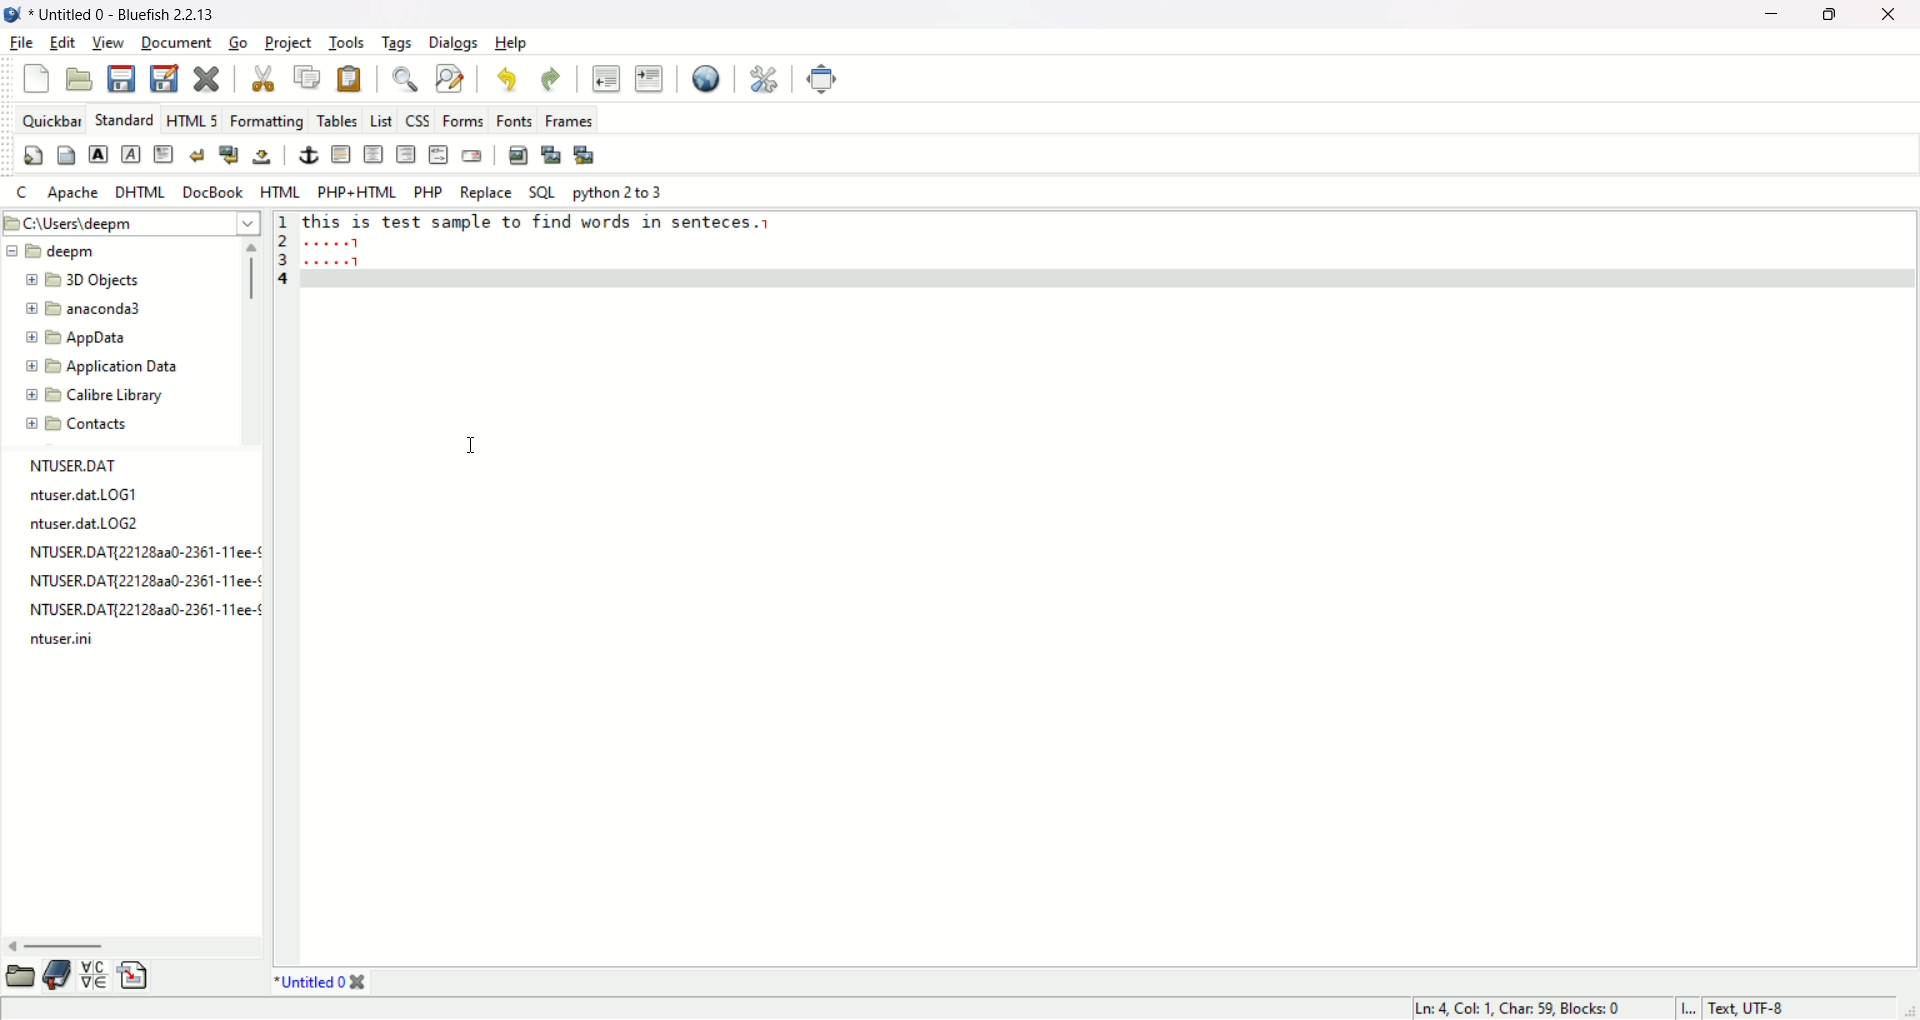 The height and width of the screenshot is (1020, 1920). What do you see at coordinates (1749, 1008) in the screenshot?
I see `Text, UTF-8` at bounding box center [1749, 1008].